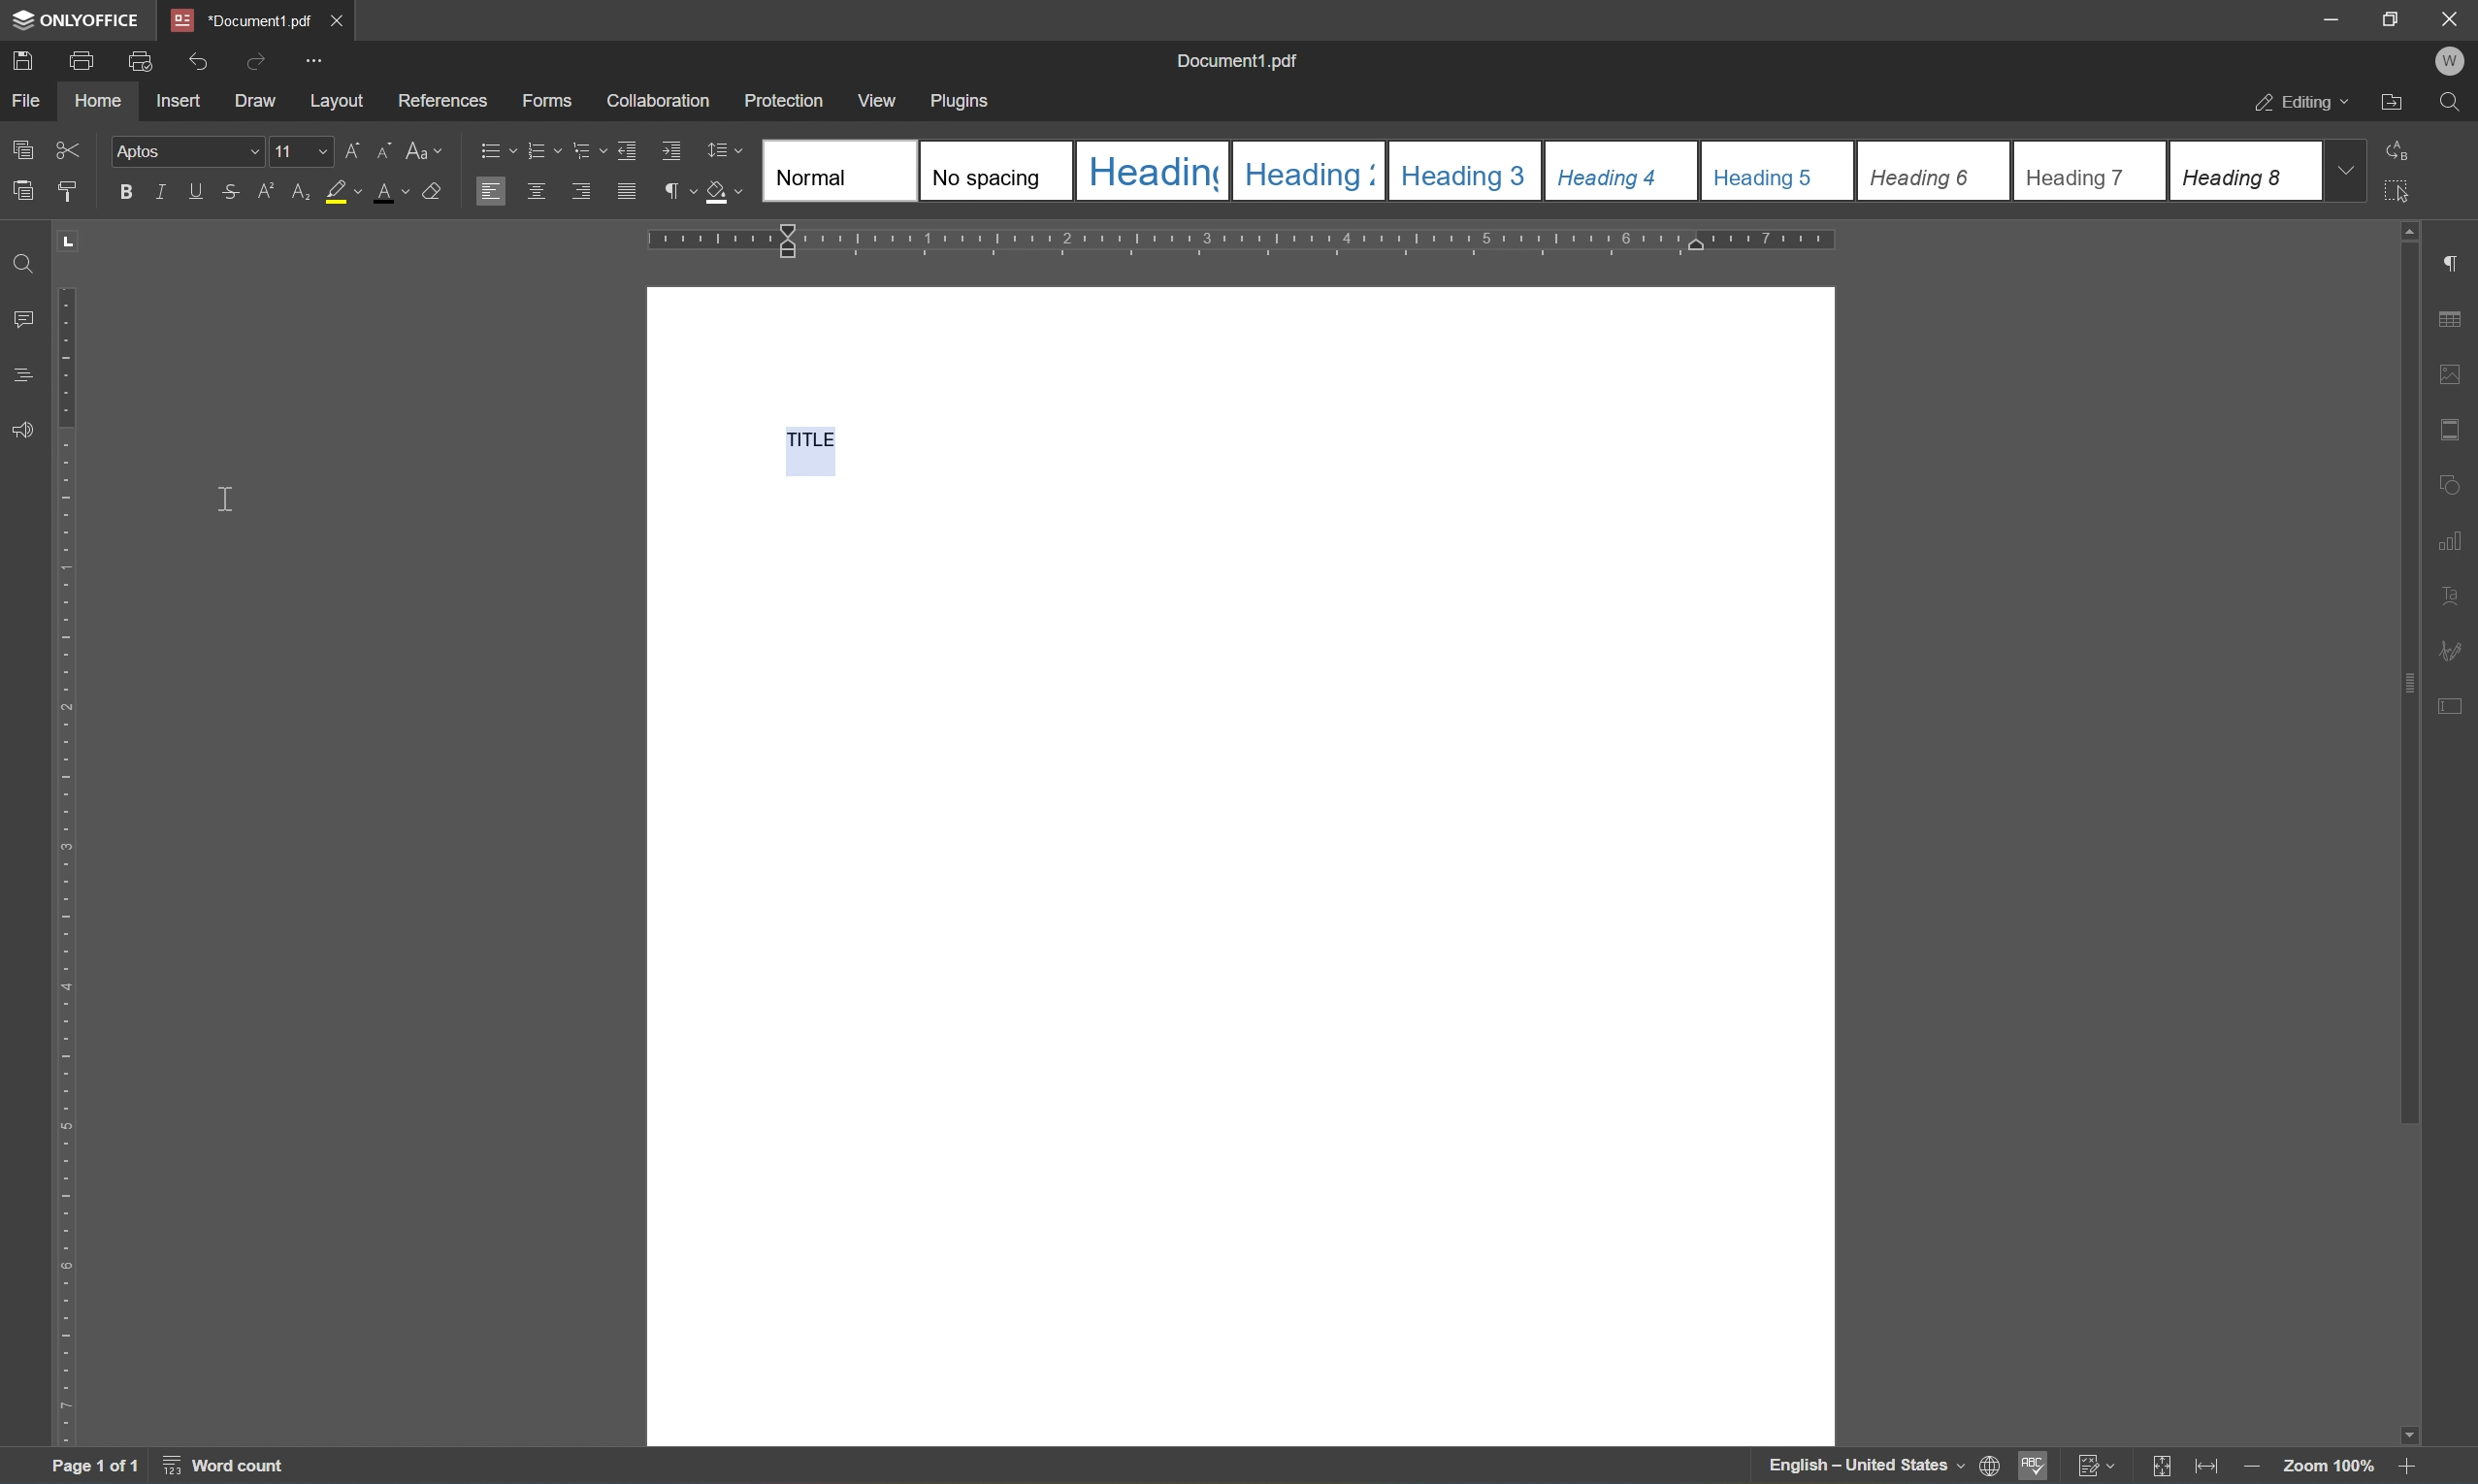 This screenshot has width=2478, height=1484. What do you see at coordinates (345, 192) in the screenshot?
I see `highlight color` at bounding box center [345, 192].